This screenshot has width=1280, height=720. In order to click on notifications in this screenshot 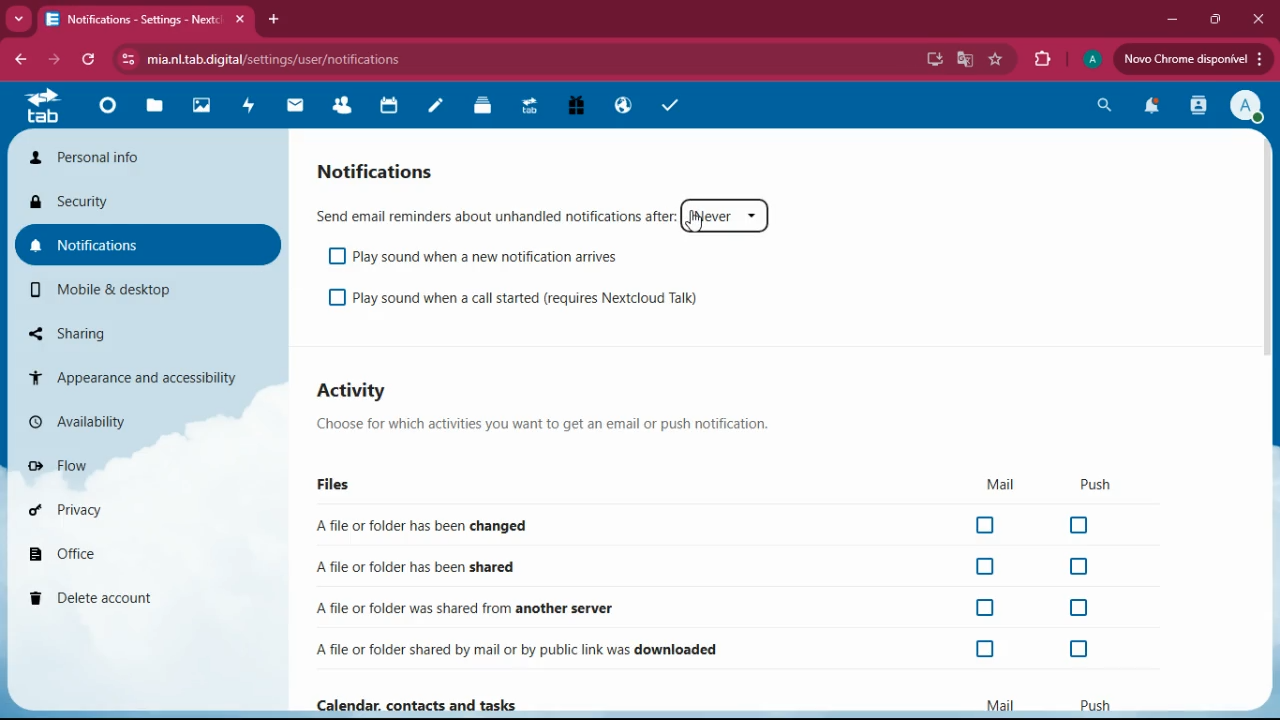, I will do `click(392, 167)`.